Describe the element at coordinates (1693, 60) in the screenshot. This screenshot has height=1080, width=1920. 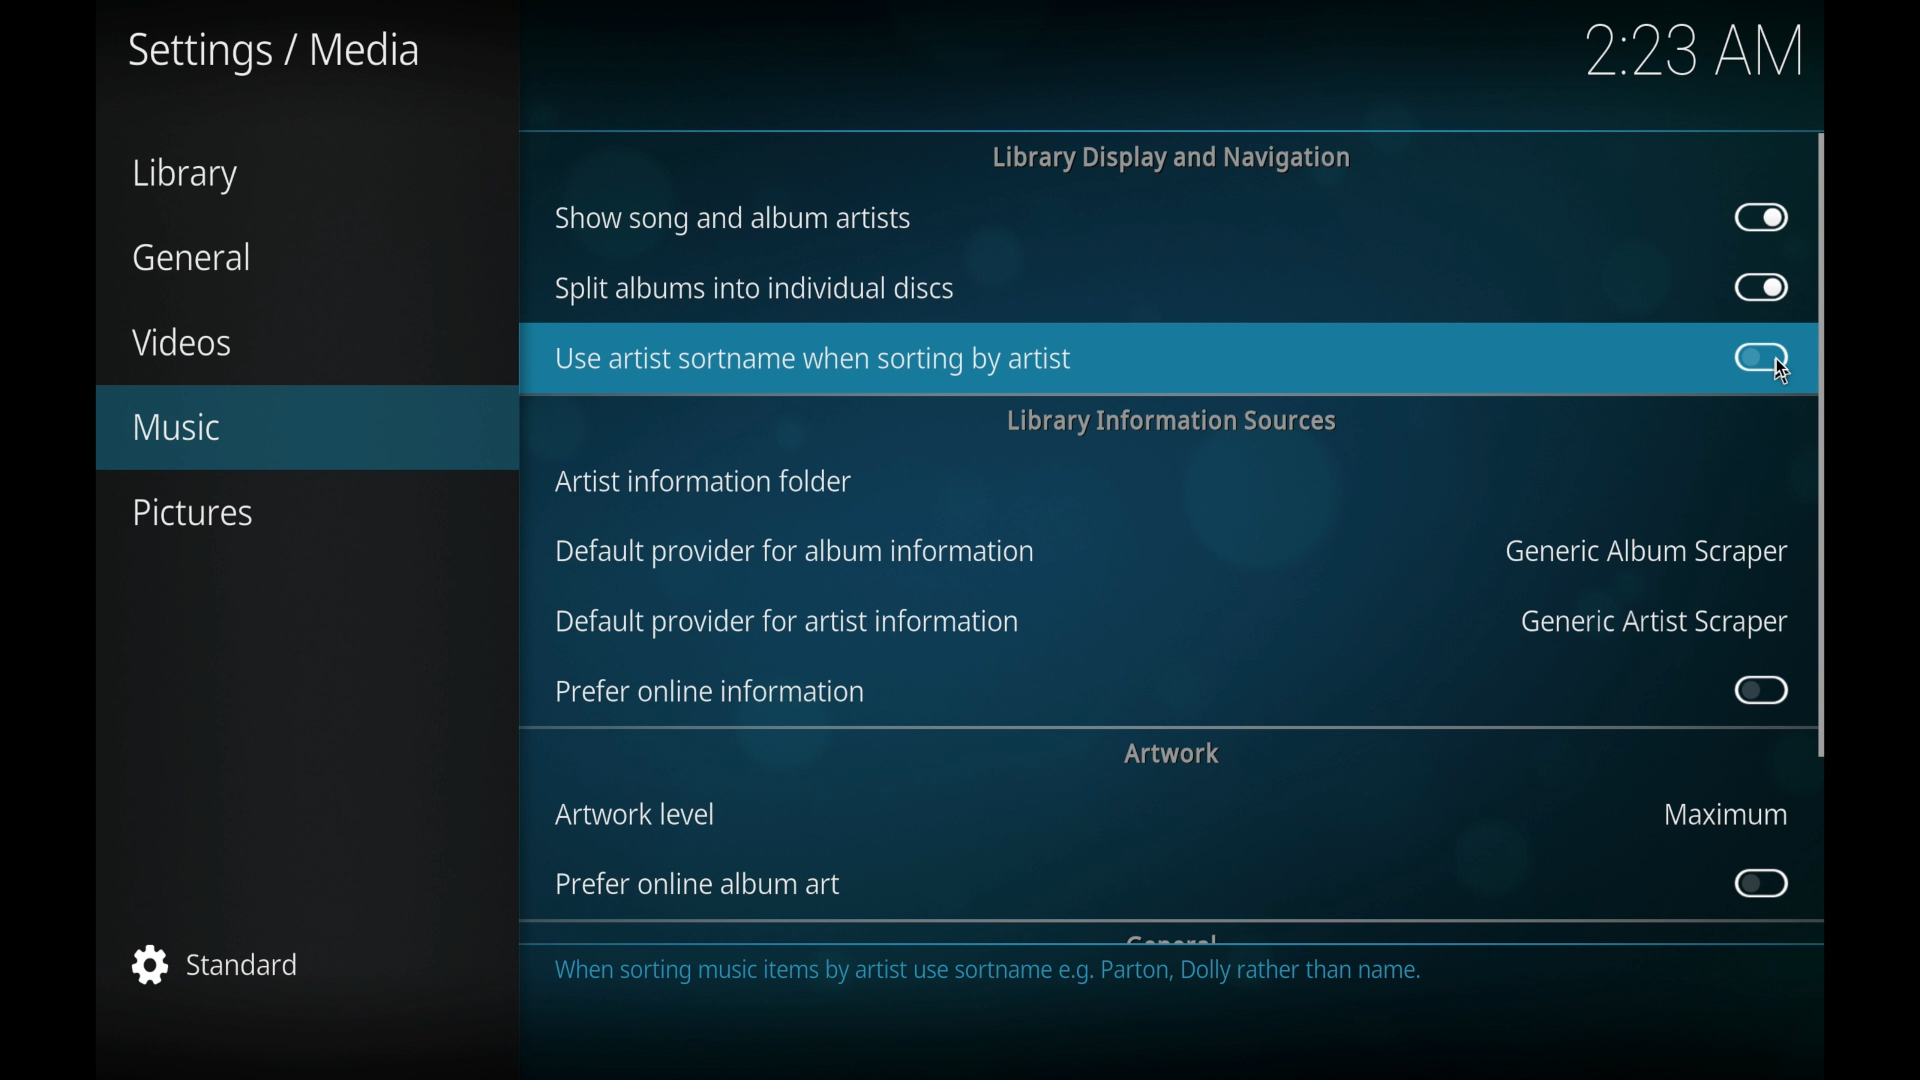
I see `2:23 AM` at that location.